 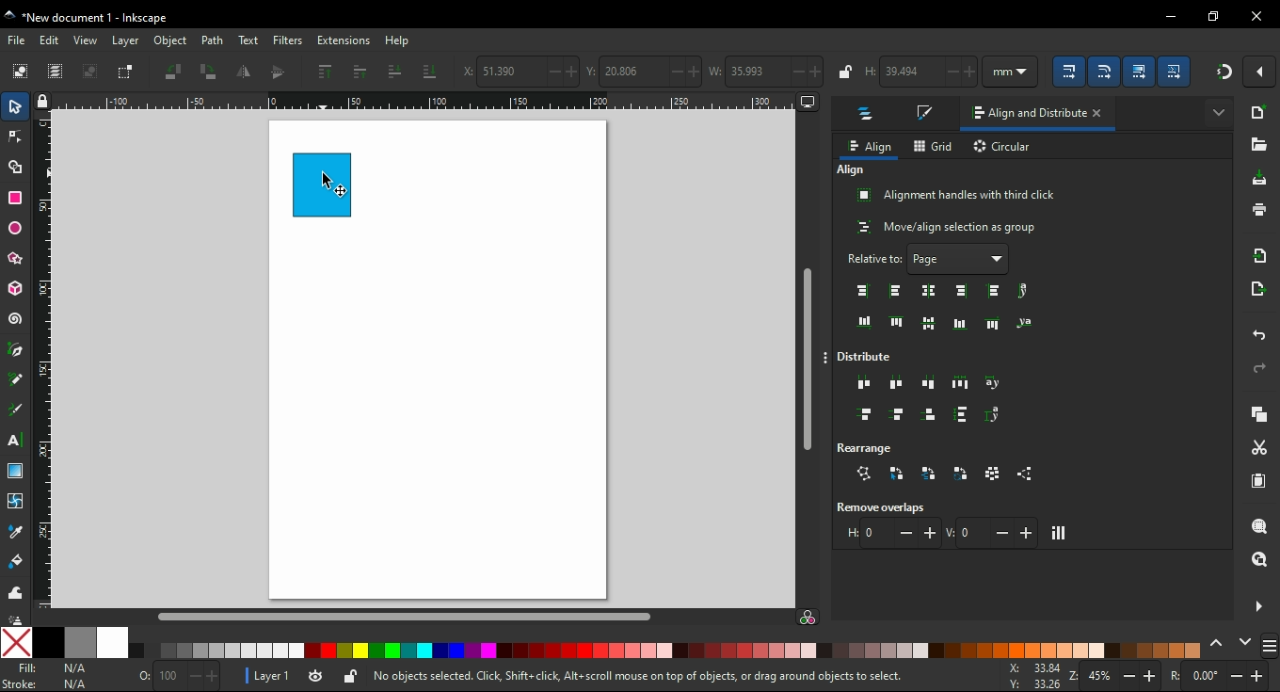 I want to click on path, so click(x=213, y=41).